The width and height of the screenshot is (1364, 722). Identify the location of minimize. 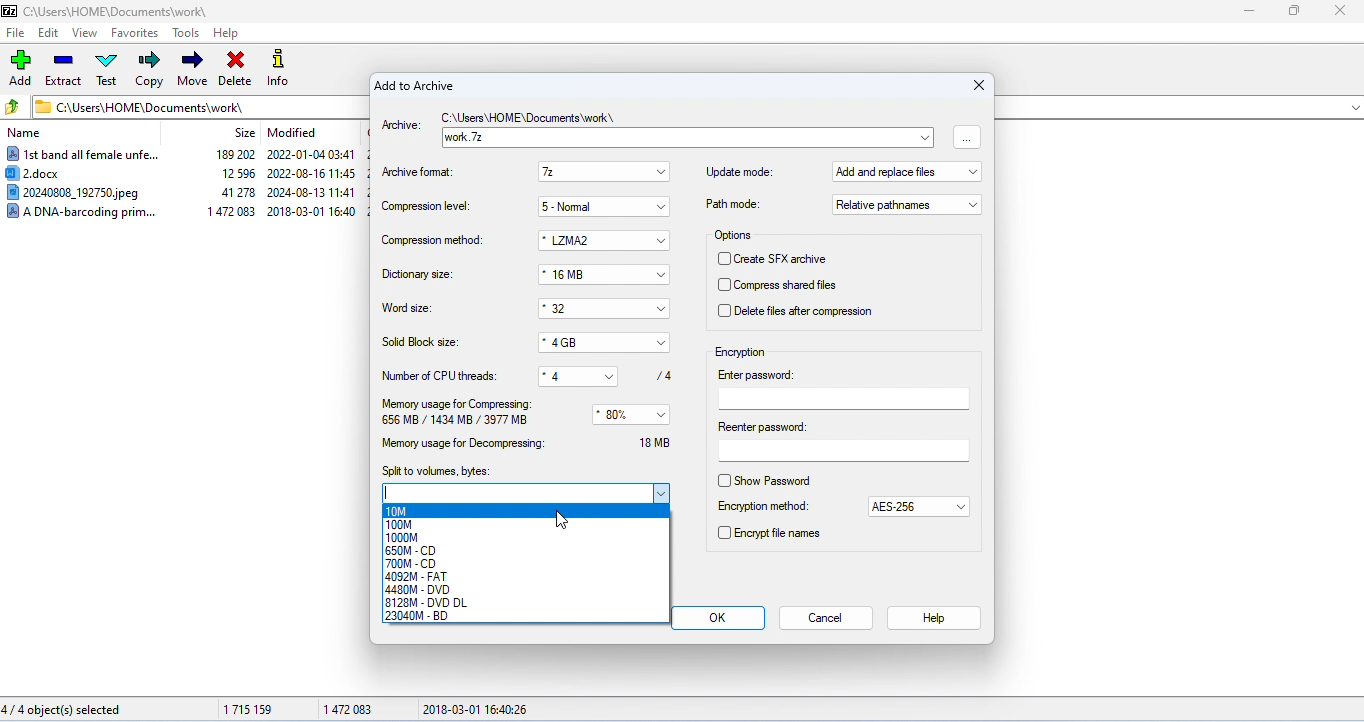
(1247, 12).